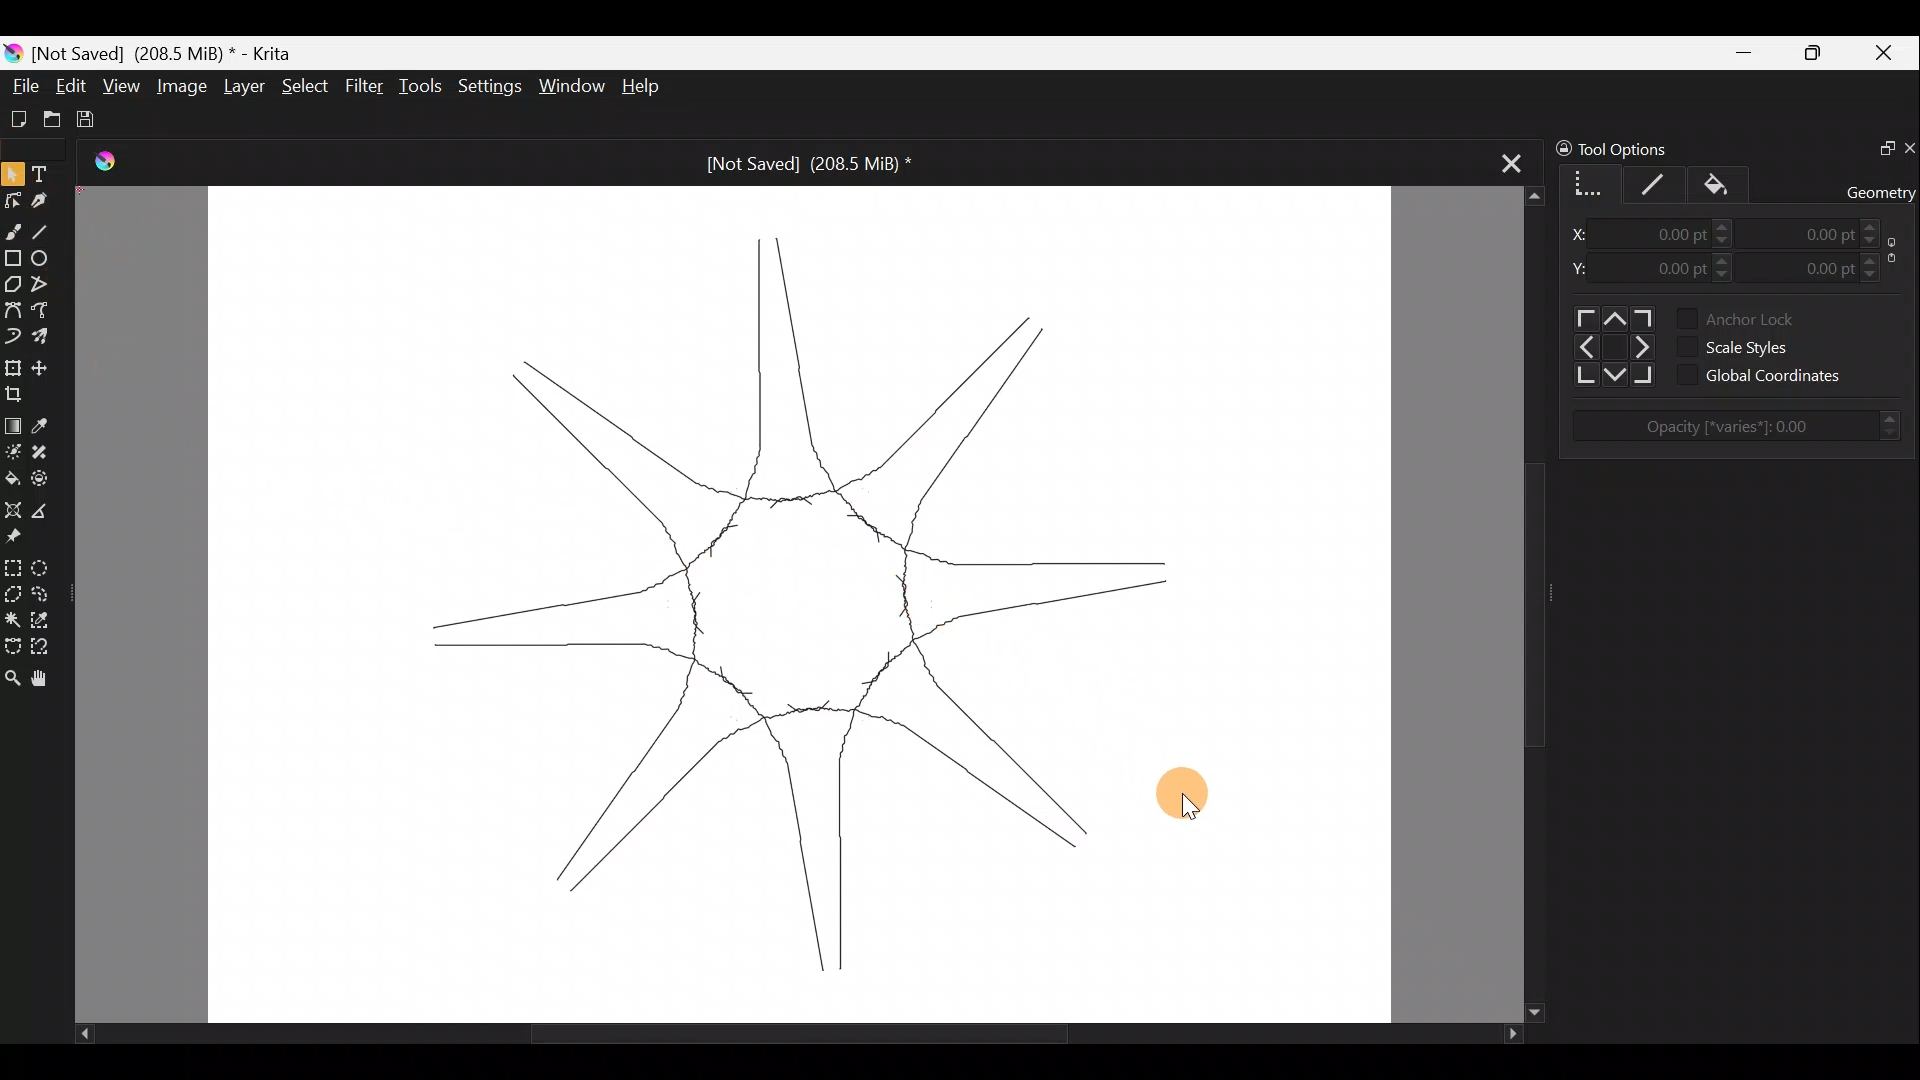  What do you see at coordinates (1882, 190) in the screenshot?
I see `Geometry` at bounding box center [1882, 190].